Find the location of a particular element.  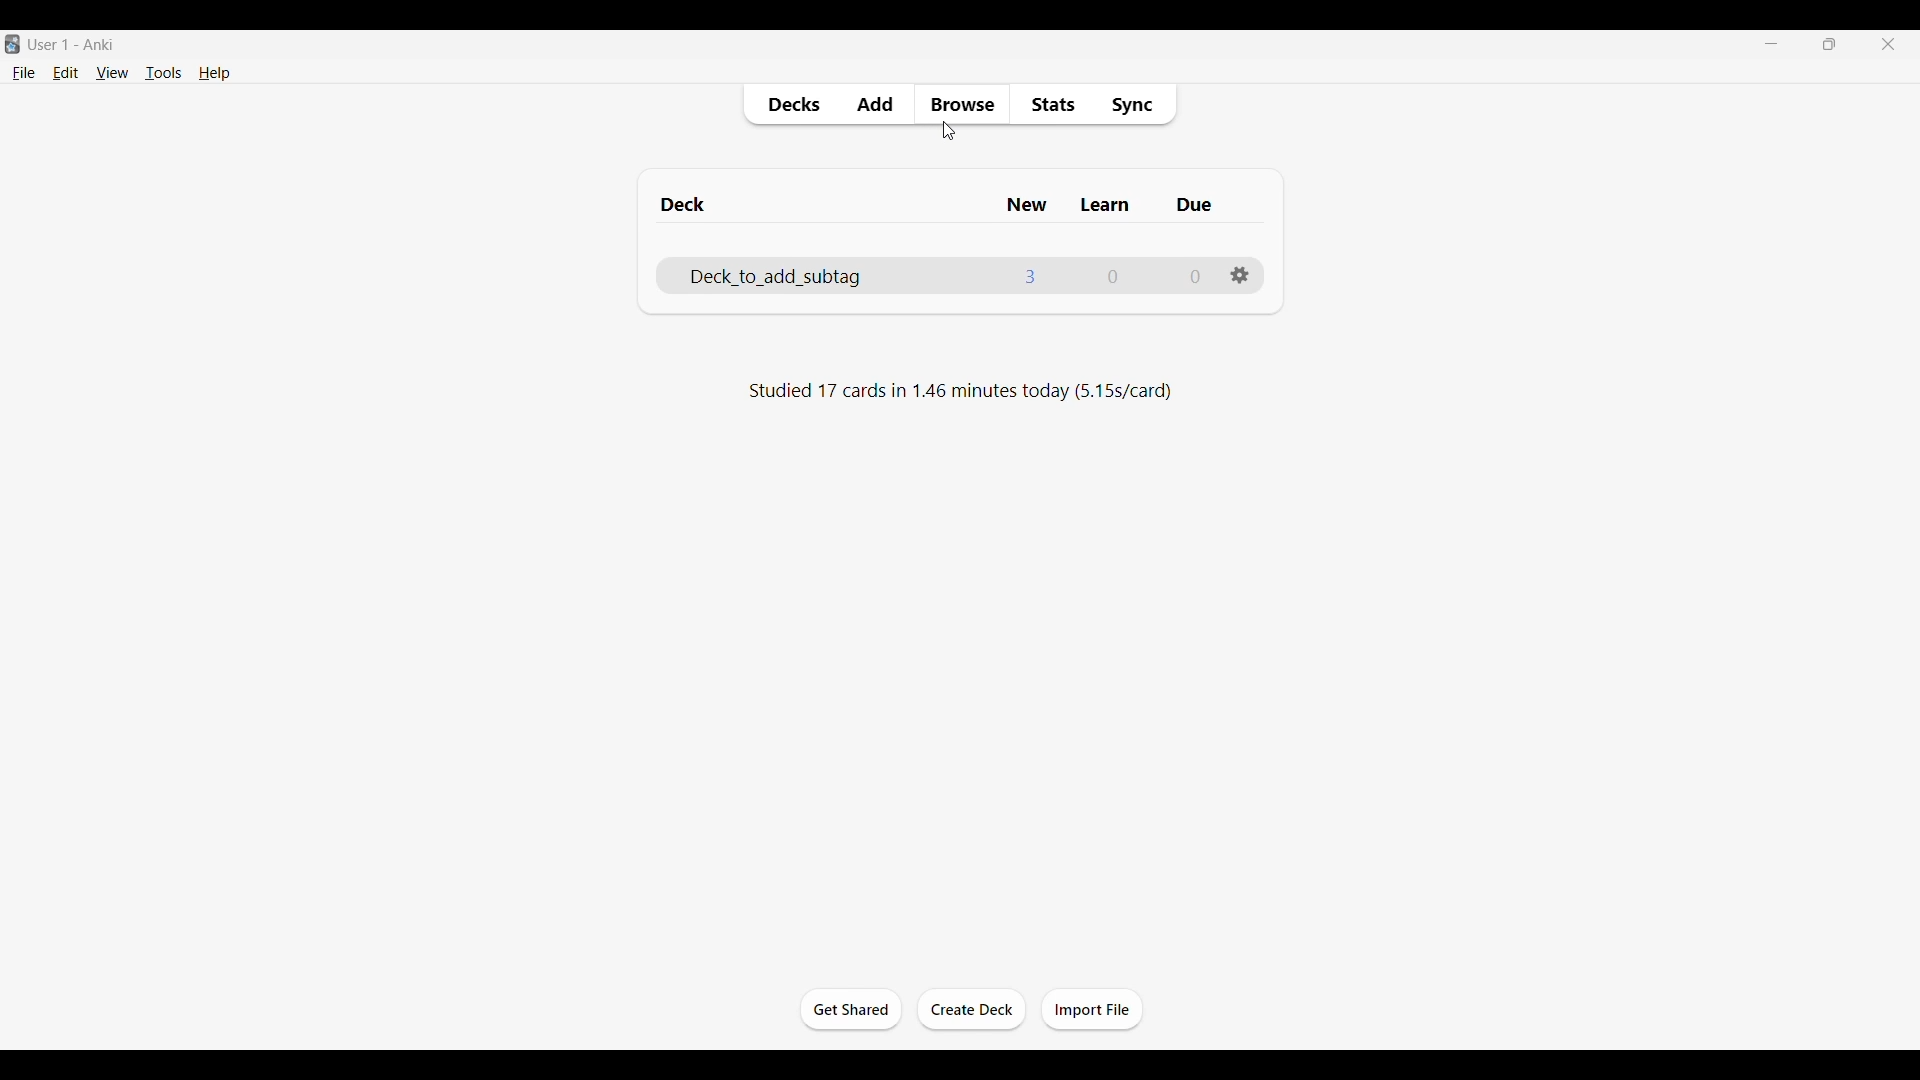

Edit menu is located at coordinates (66, 72).